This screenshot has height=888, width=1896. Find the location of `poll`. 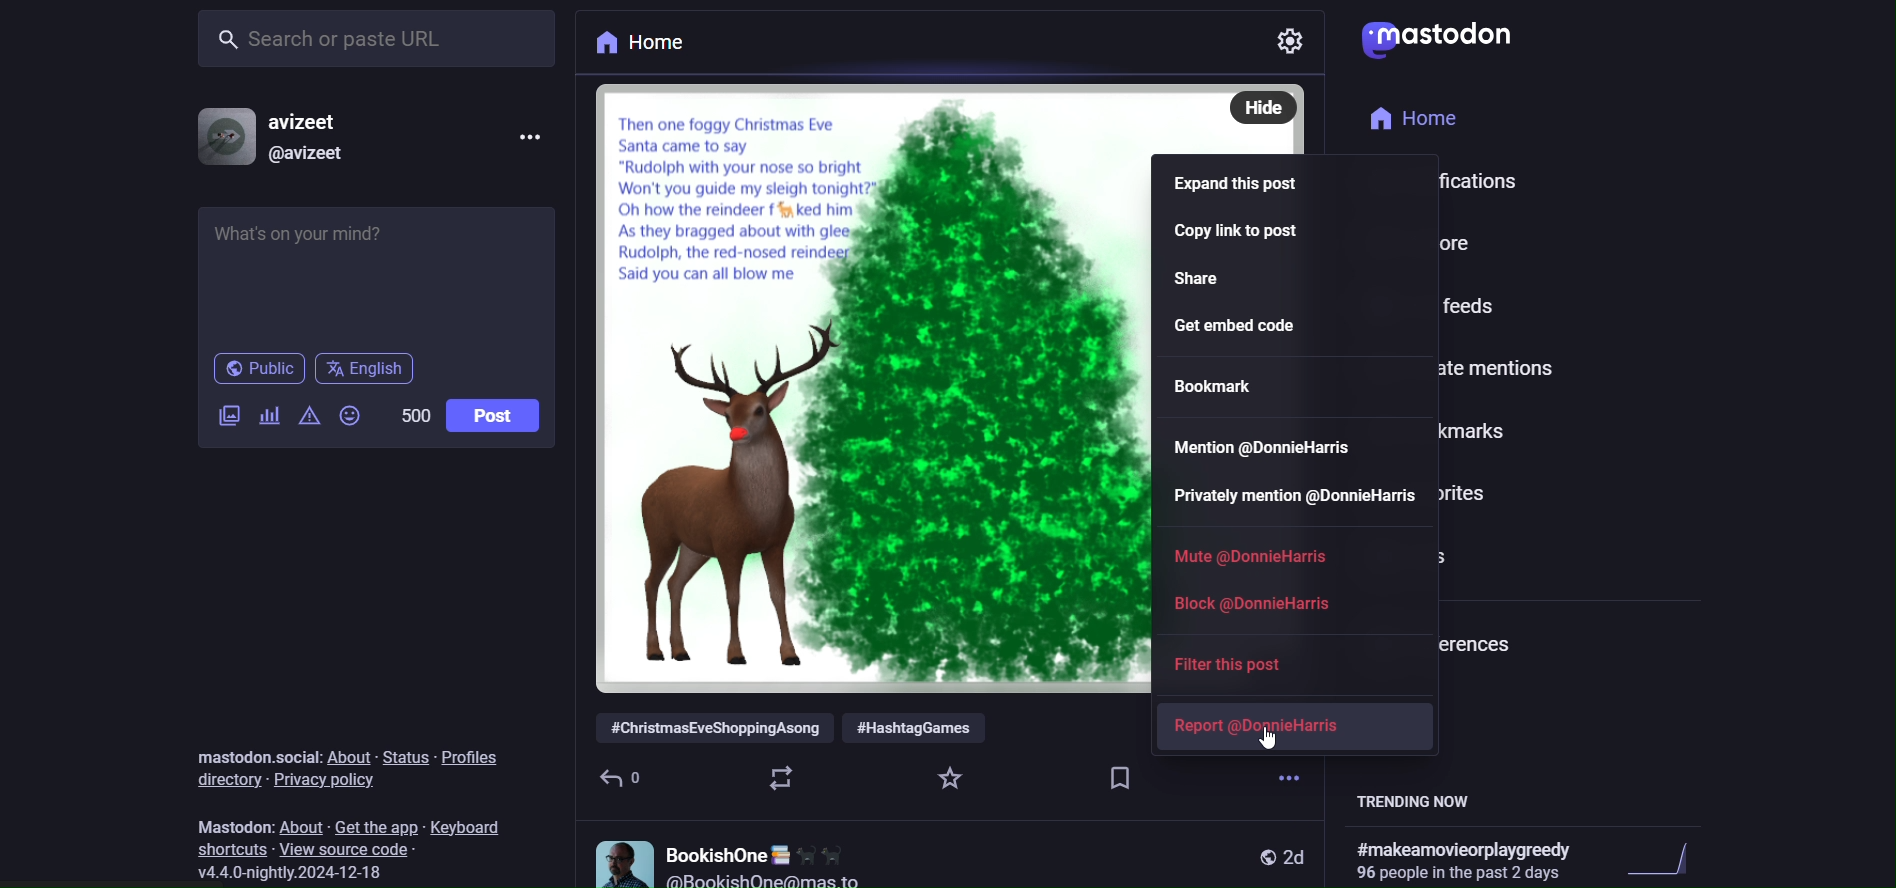

poll is located at coordinates (268, 414).